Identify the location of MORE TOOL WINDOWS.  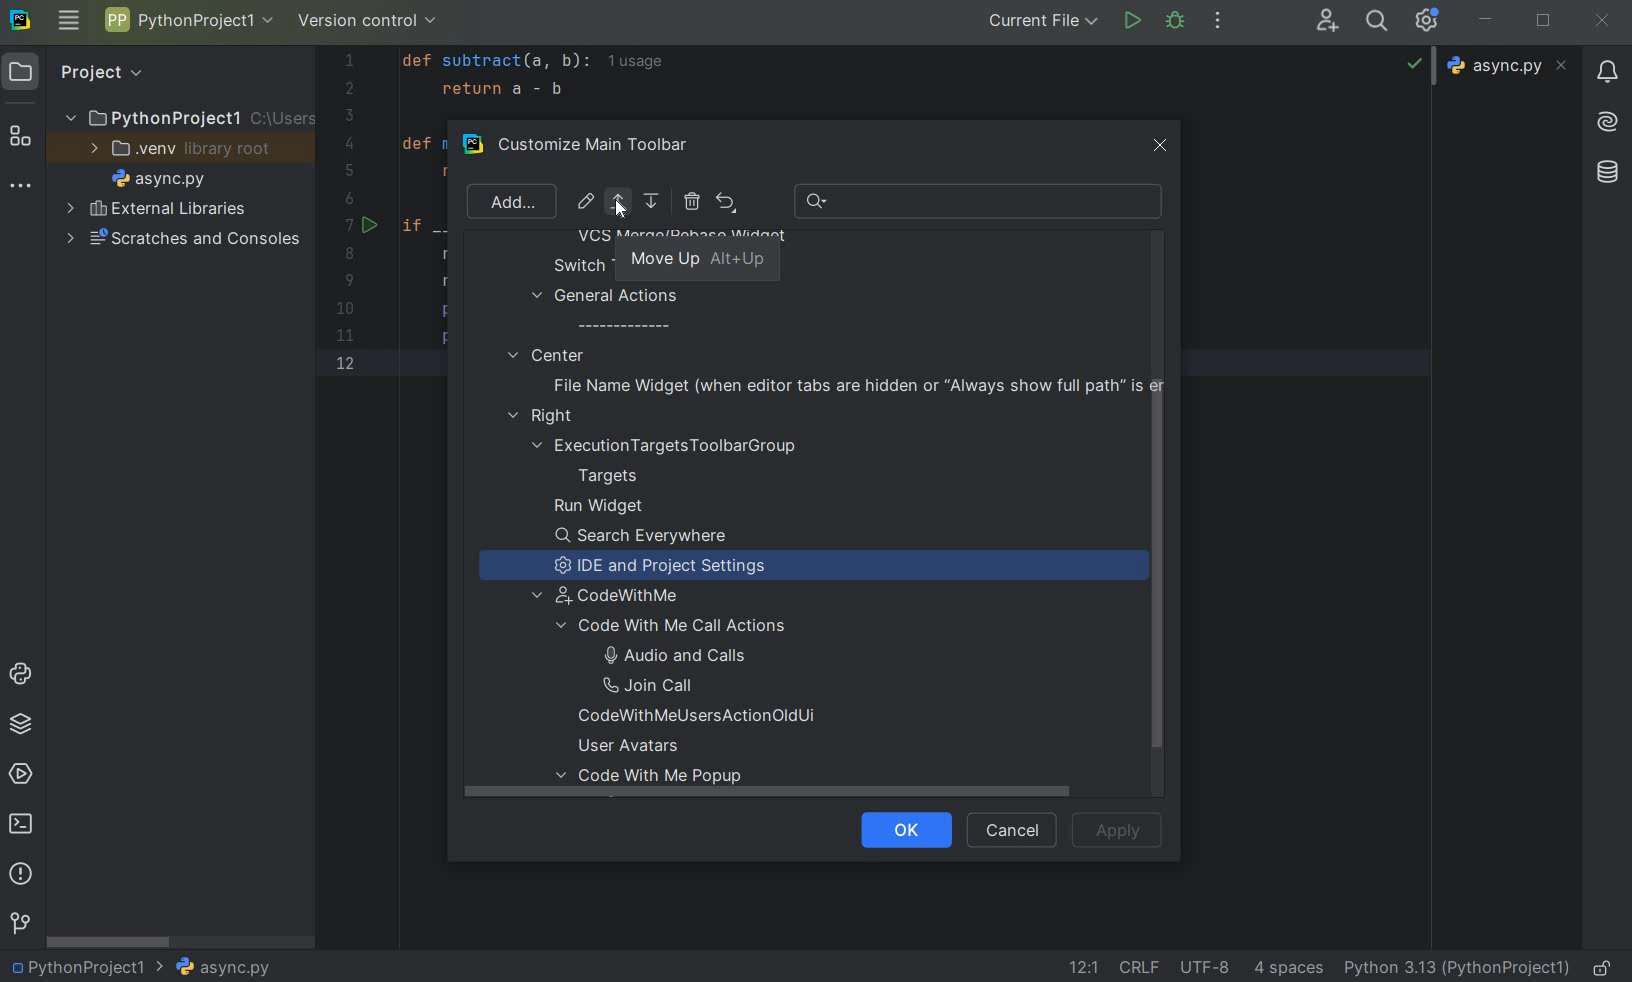
(21, 187).